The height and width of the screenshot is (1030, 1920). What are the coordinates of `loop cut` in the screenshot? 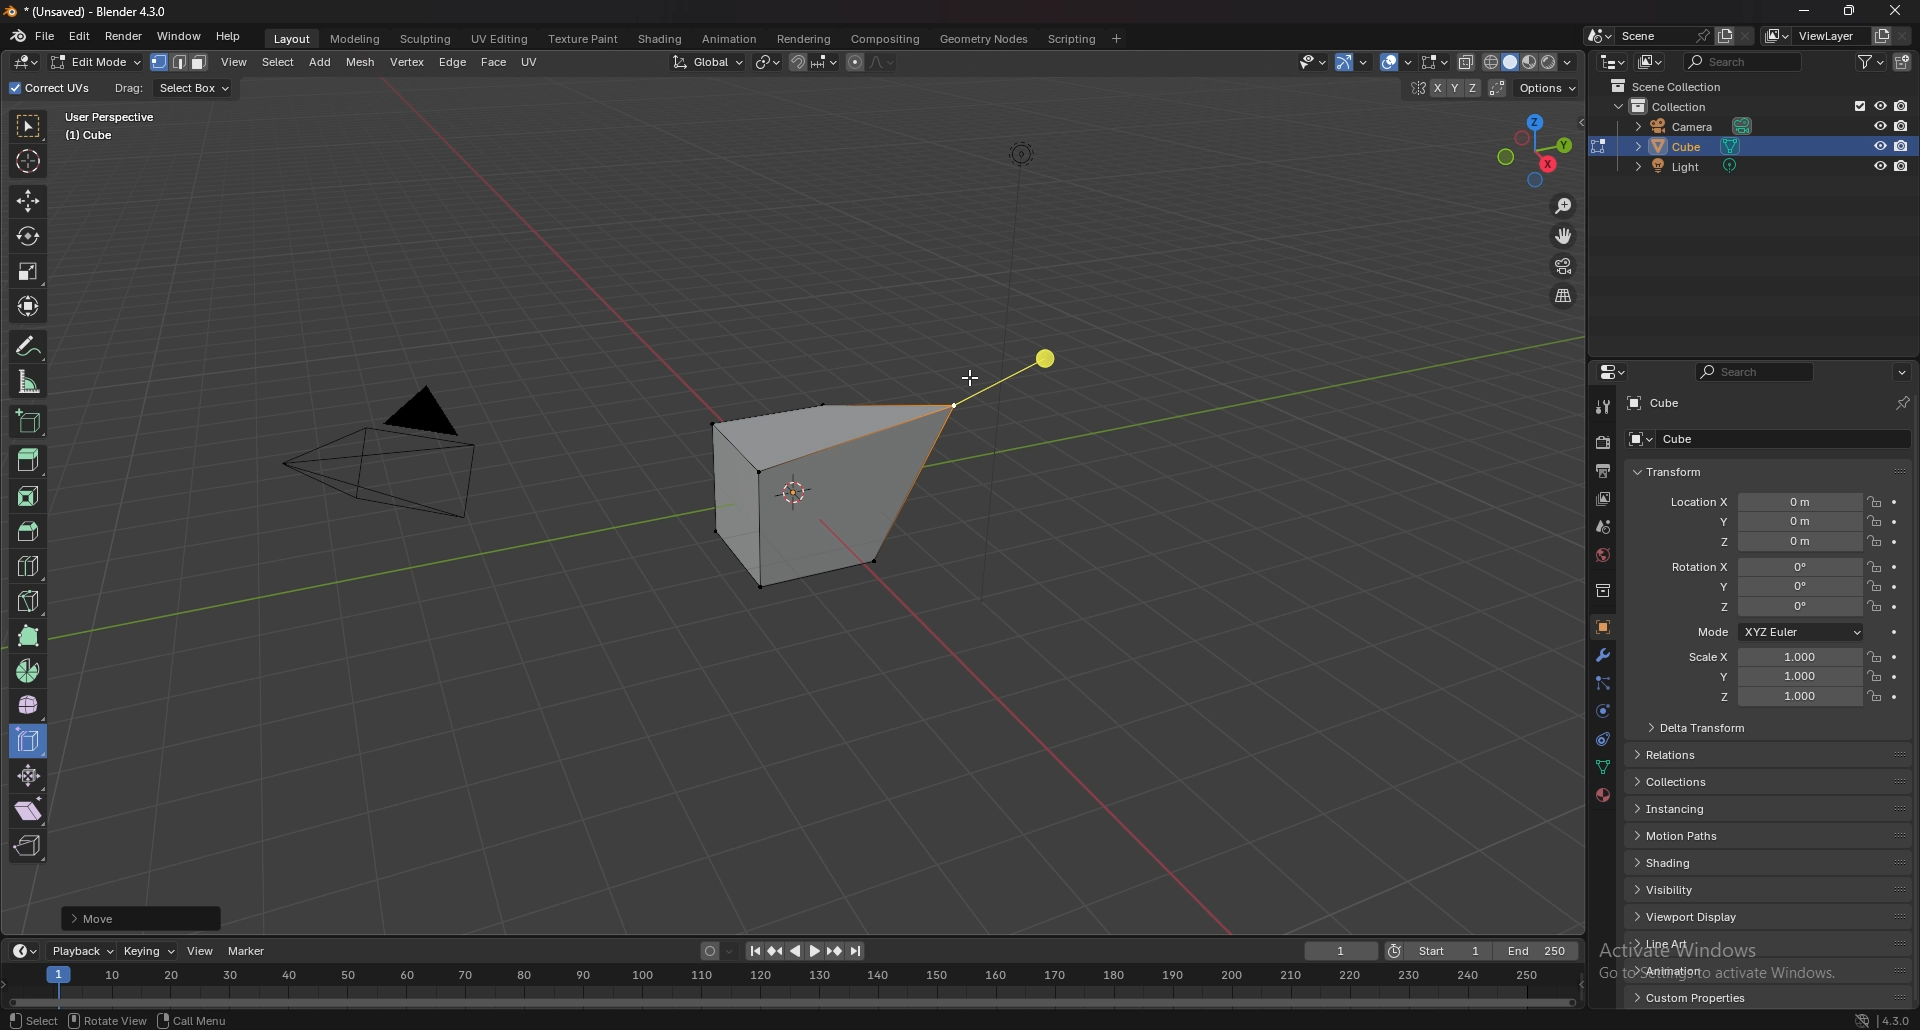 It's located at (28, 566).